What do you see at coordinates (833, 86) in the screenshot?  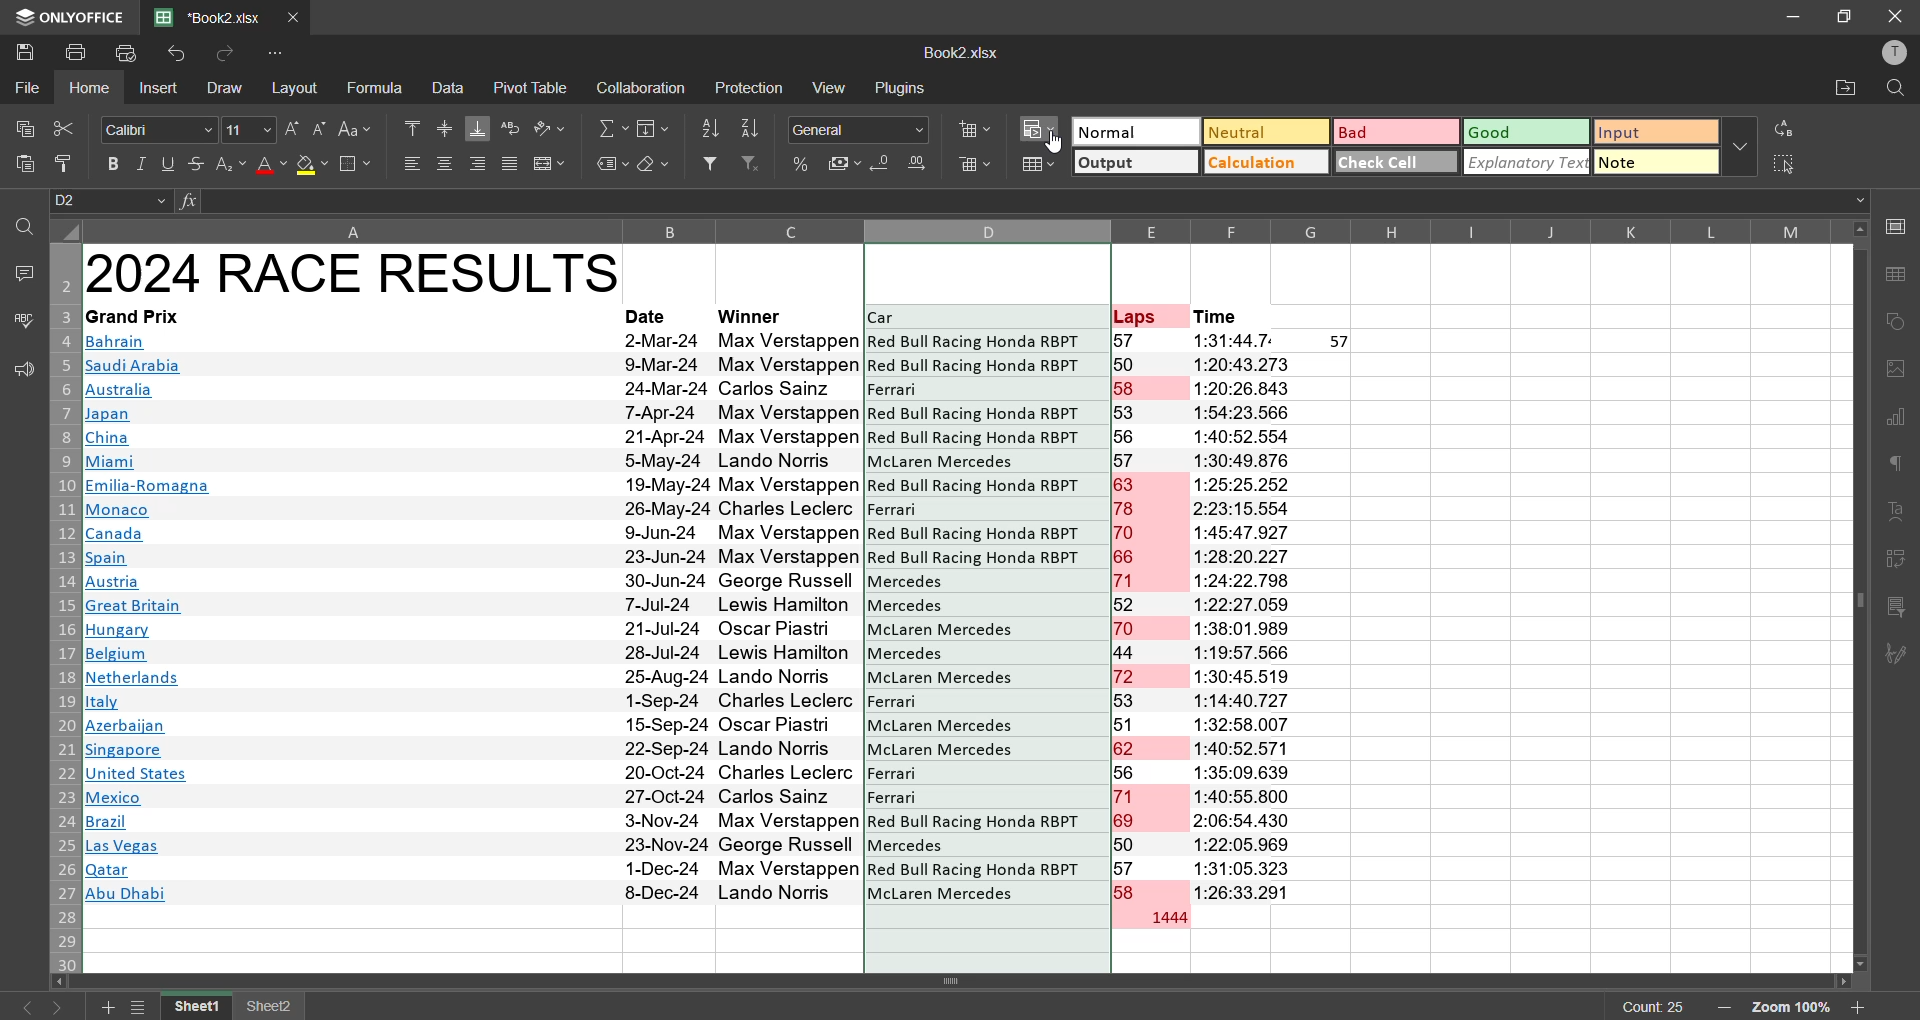 I see `view` at bounding box center [833, 86].